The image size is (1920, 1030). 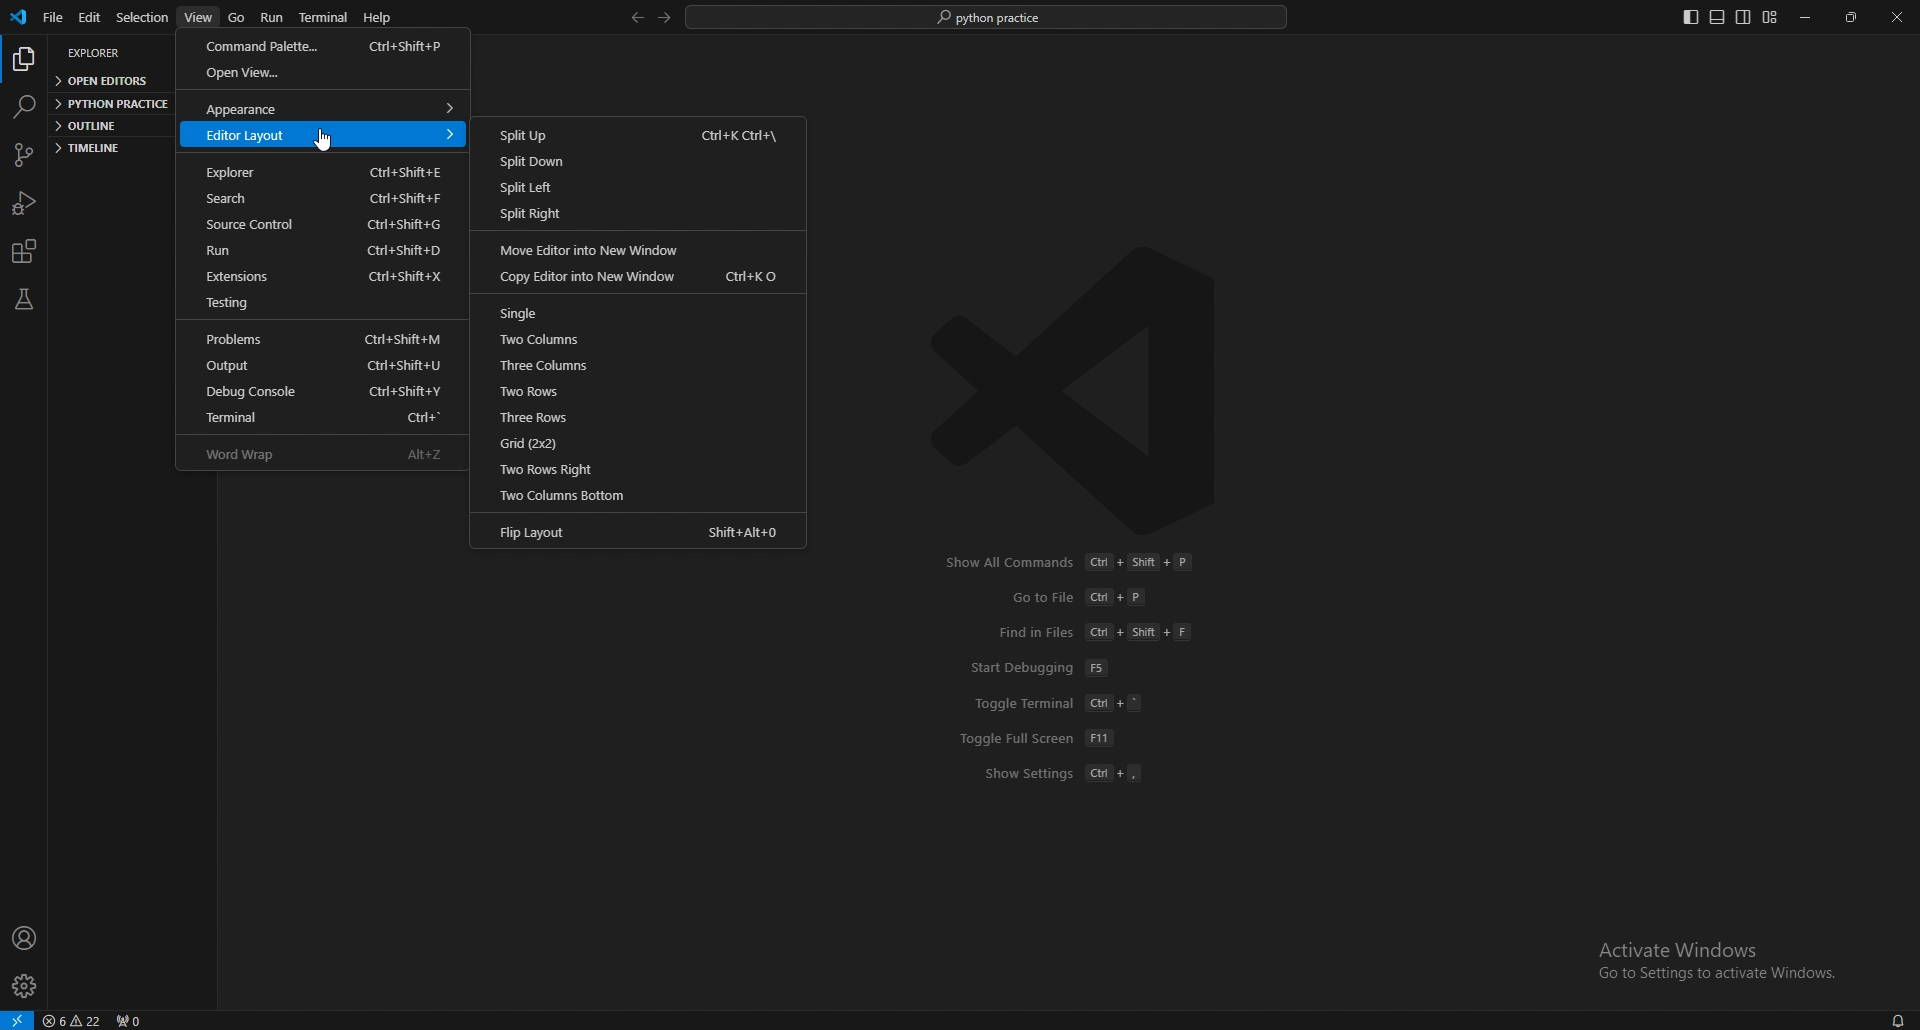 What do you see at coordinates (632, 215) in the screenshot?
I see `split right` at bounding box center [632, 215].